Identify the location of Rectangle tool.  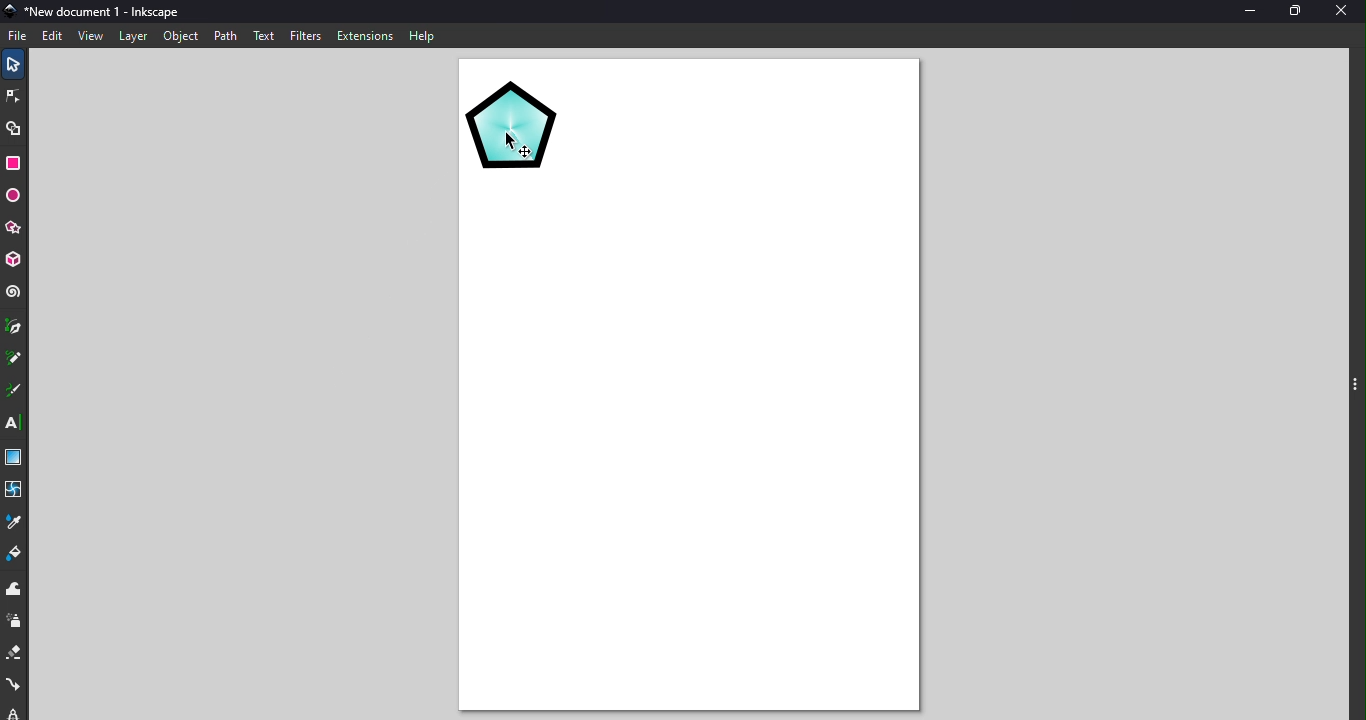
(15, 165).